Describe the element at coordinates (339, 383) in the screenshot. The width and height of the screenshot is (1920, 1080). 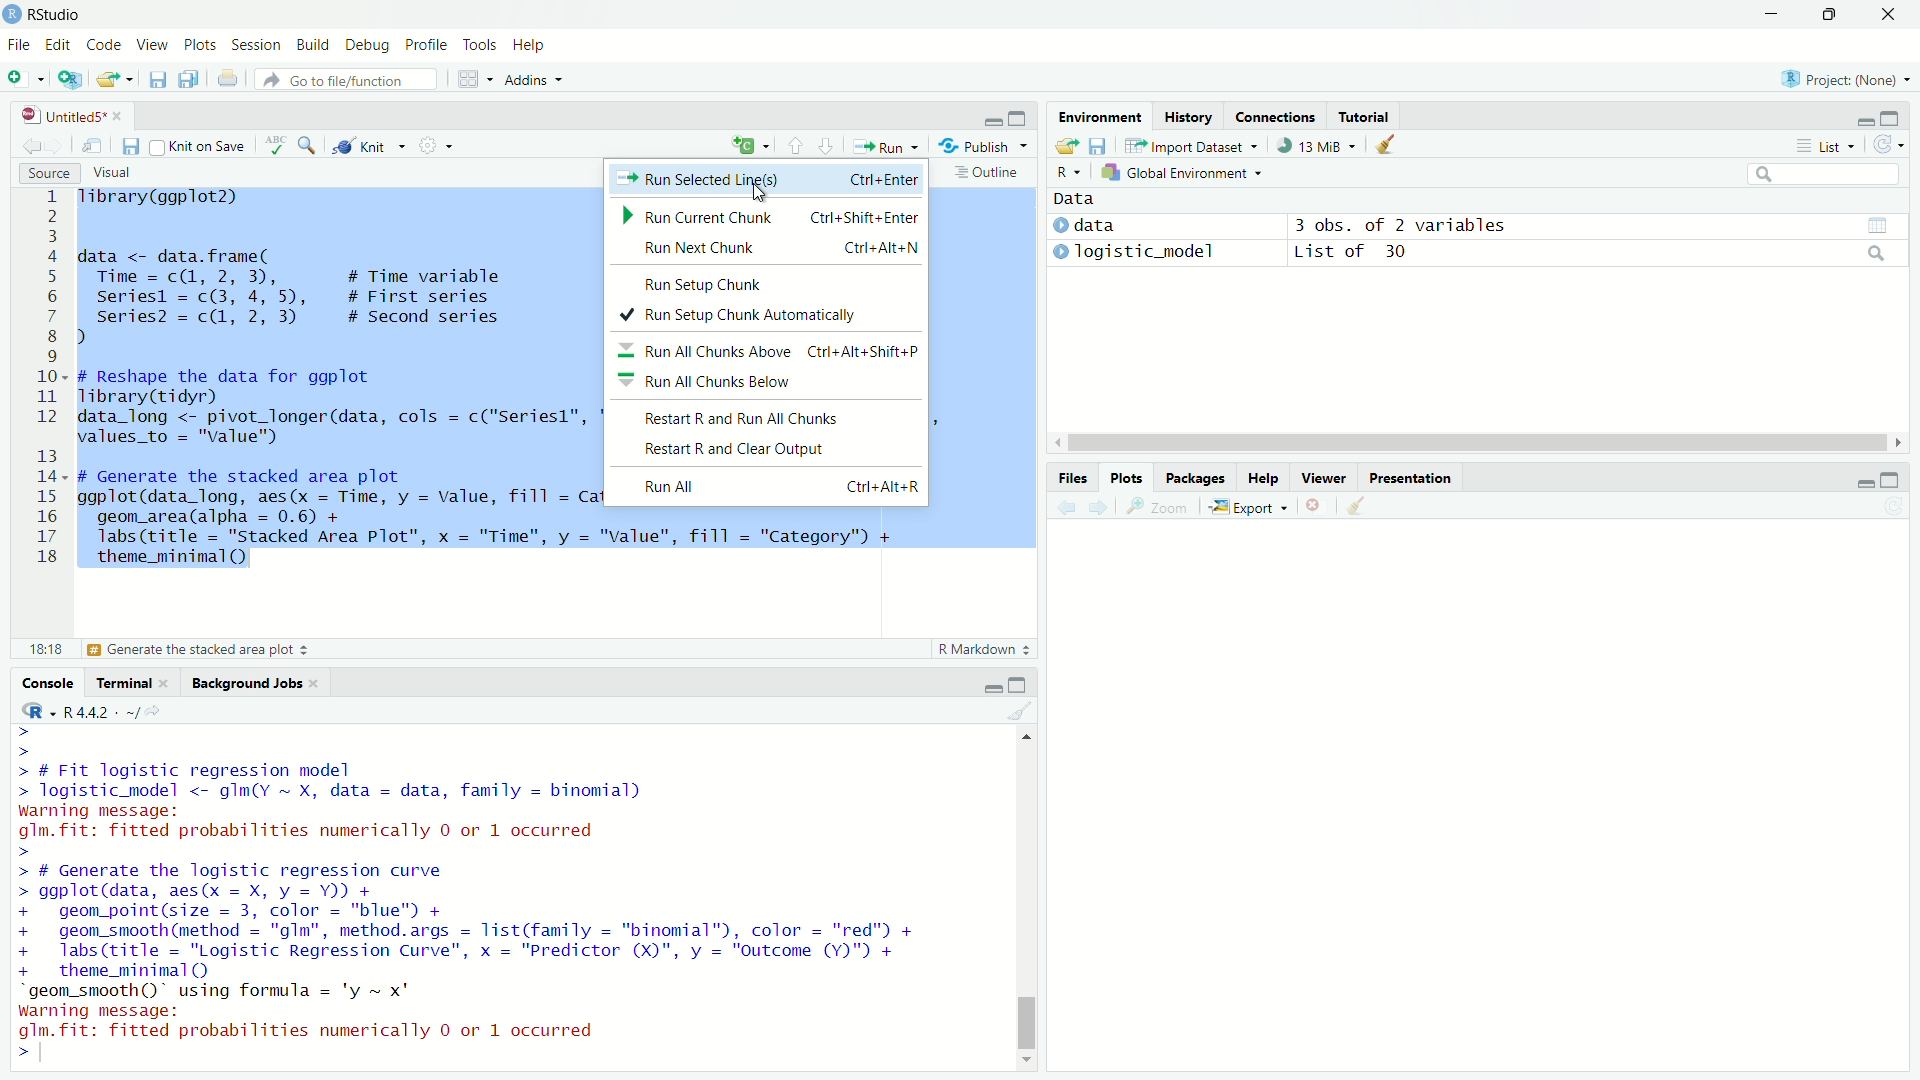
I see `Tibrary(ggplot2)
data <- data.frame(
Time = c(1, 2, 3), # Time variable
seriesl = c(3, 4, 5),  # First series| I
series? = c(1, 2, 3) # Second series
)
- # Reshape the data for ggplot
Tibrary(tidyr)
data_long <- pivot_longer(data, cols = c("Seriesl", "Series2"), names_to = "Category",
values_to = "value")
 # Generate the stacked area plot
ggplot(data_long, aes(x = Time, y = Value, fill = Category)) +
geom_area(alpha = 0.6) +
labs (title = "Stacked Area Plot", x = "Time", y = "value", fill = "Category") +
theme_minimal()` at that location.